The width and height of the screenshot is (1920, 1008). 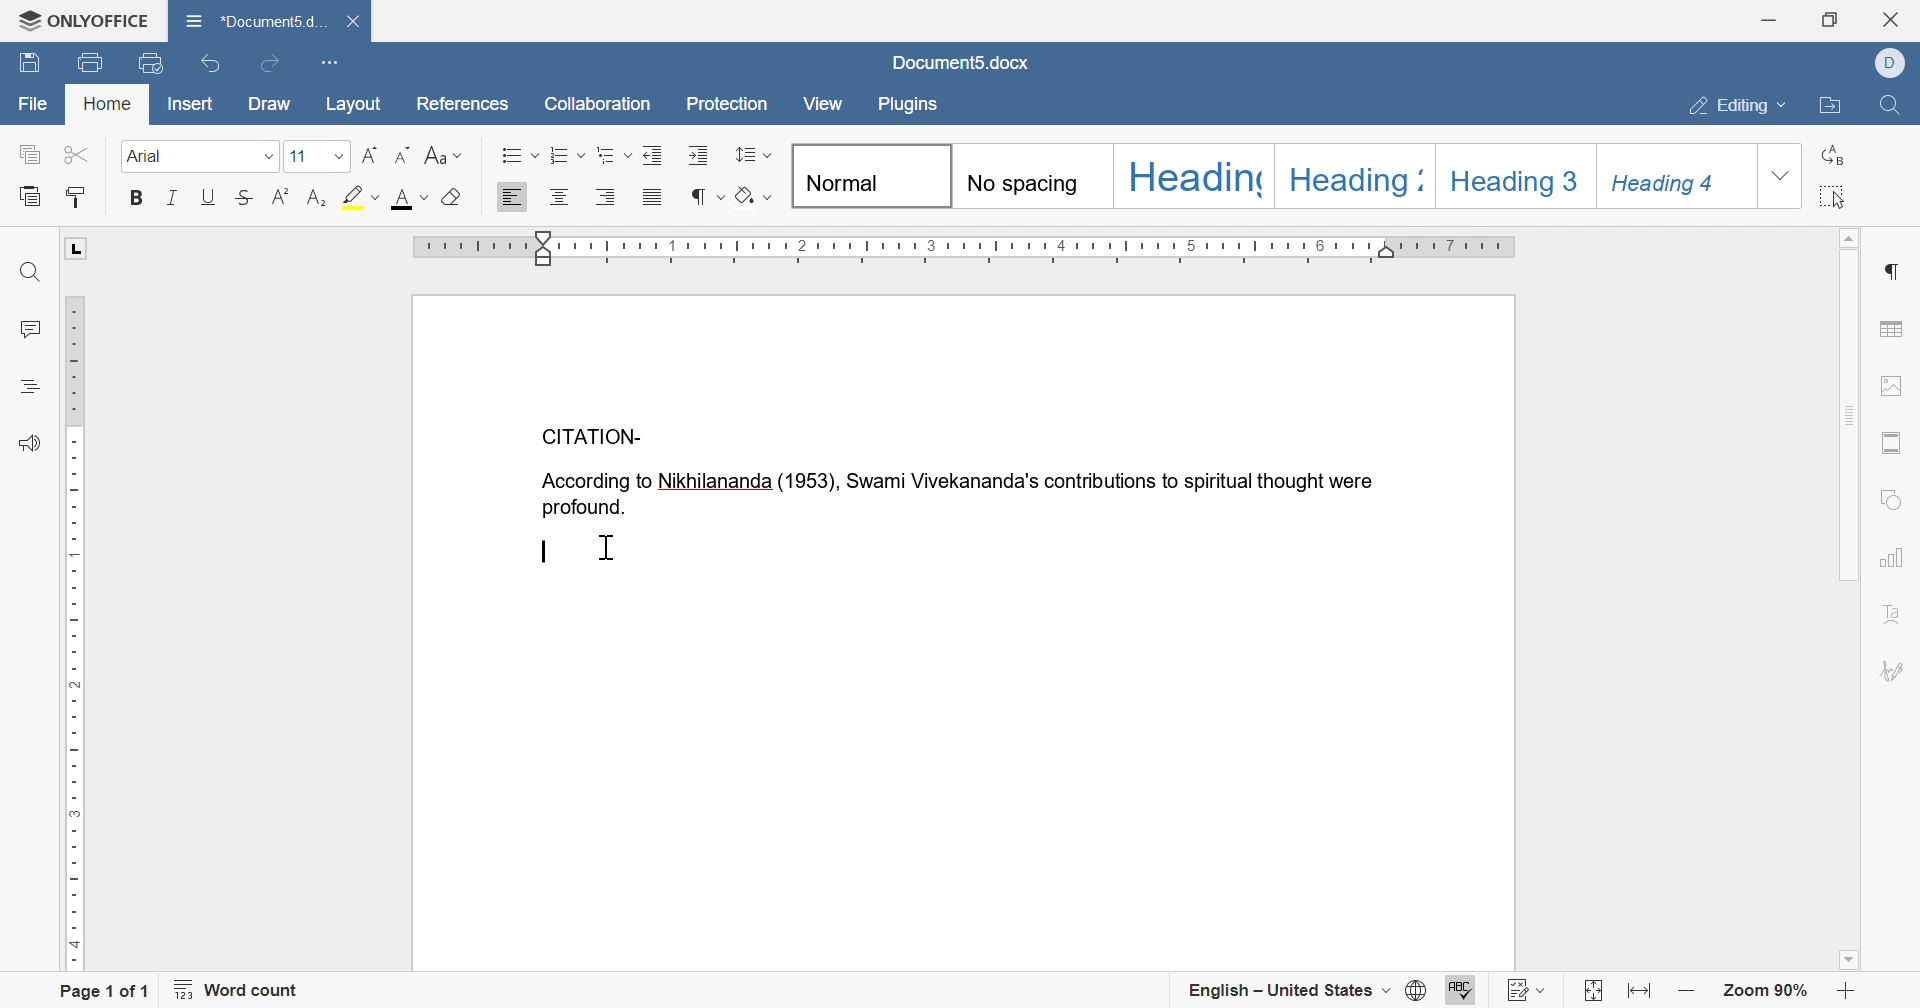 What do you see at coordinates (608, 197) in the screenshot?
I see `align right` at bounding box center [608, 197].